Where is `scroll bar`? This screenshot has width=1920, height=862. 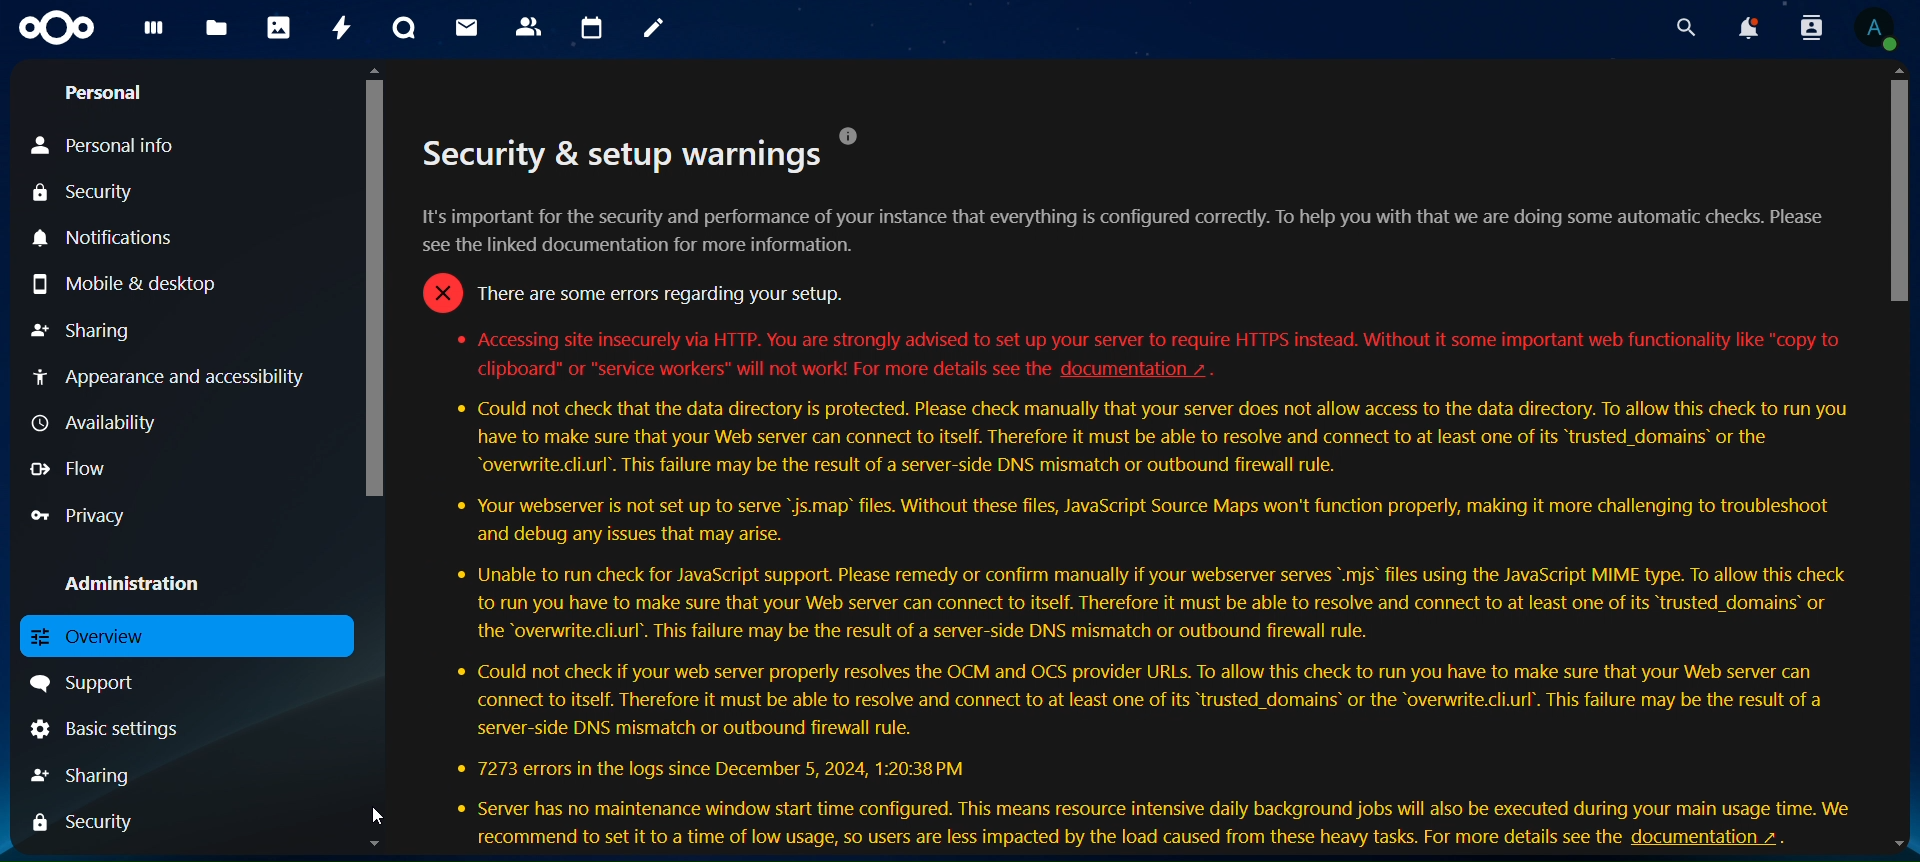 scroll bar is located at coordinates (370, 290).